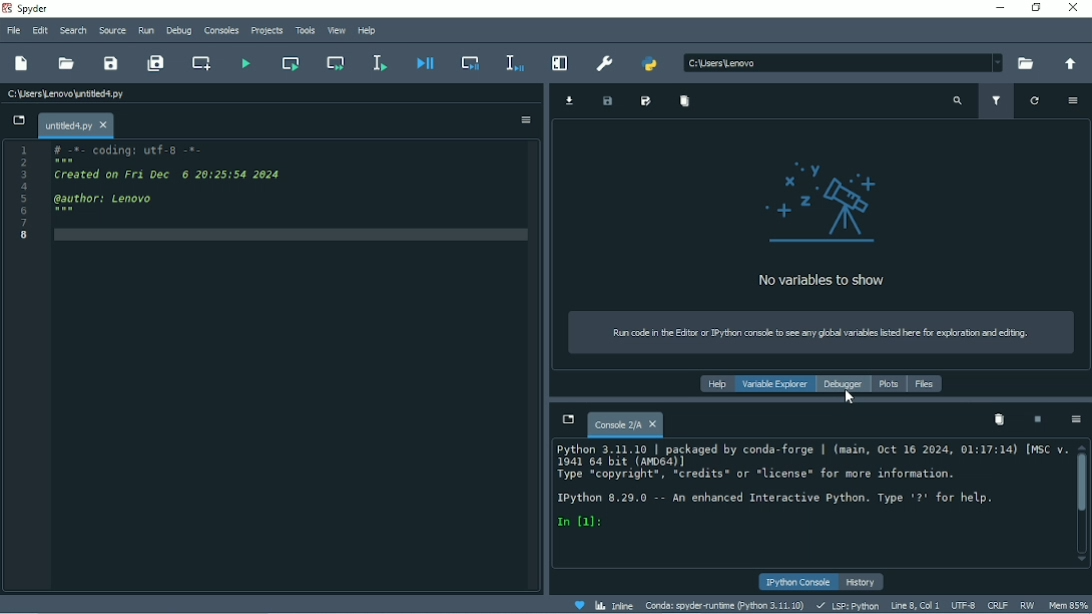 This screenshot has width=1092, height=614. Describe the element at coordinates (248, 64) in the screenshot. I see `Run file` at that location.